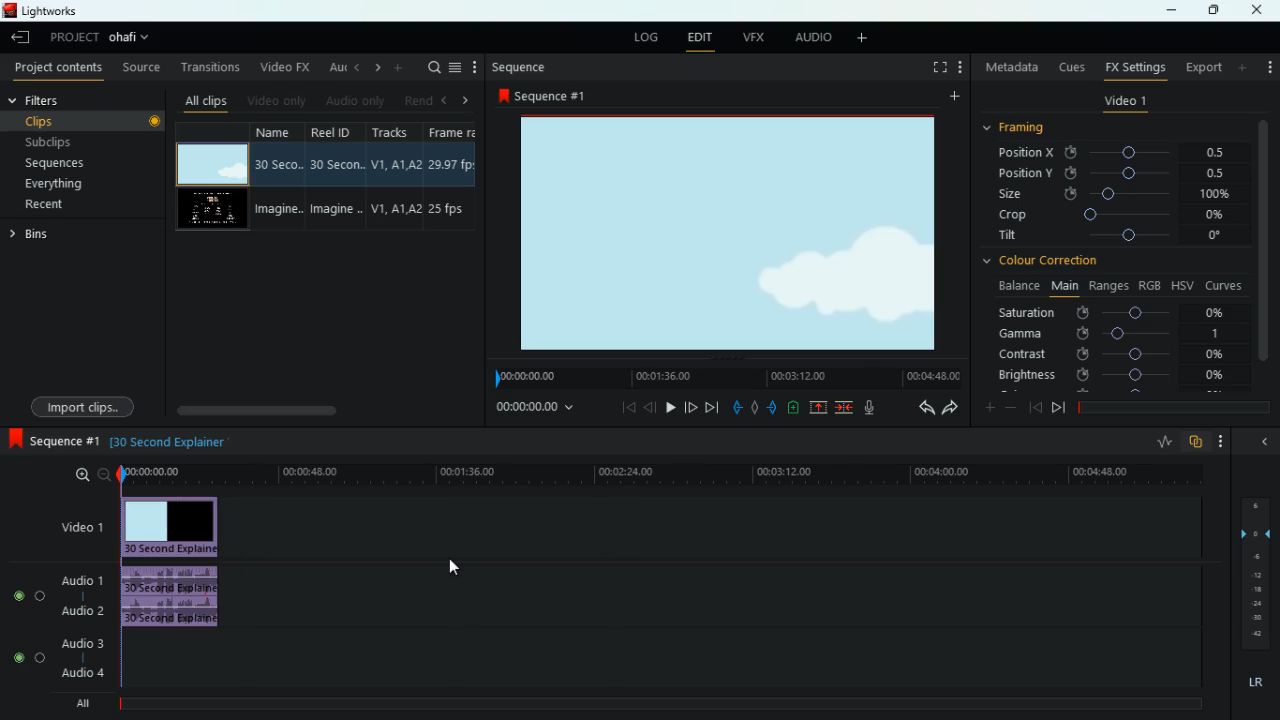 The image size is (1280, 720). I want to click on video 1, so click(1126, 101).